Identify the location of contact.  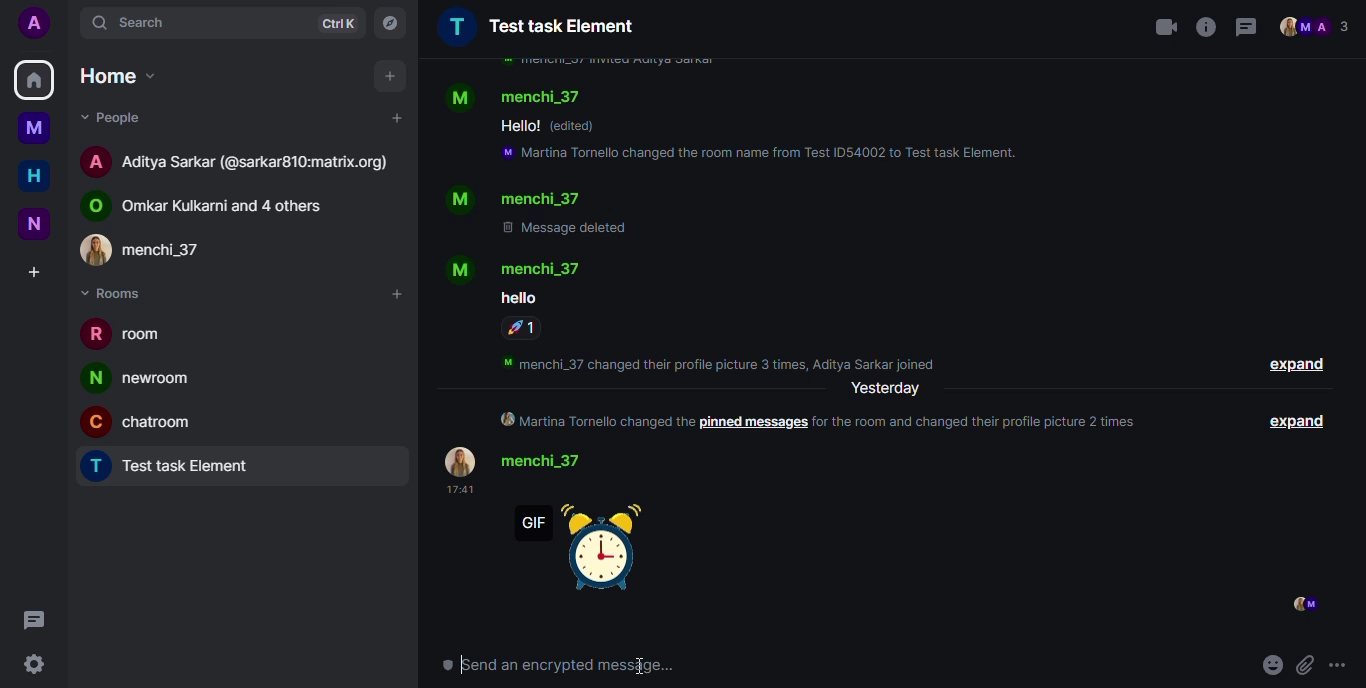
(518, 268).